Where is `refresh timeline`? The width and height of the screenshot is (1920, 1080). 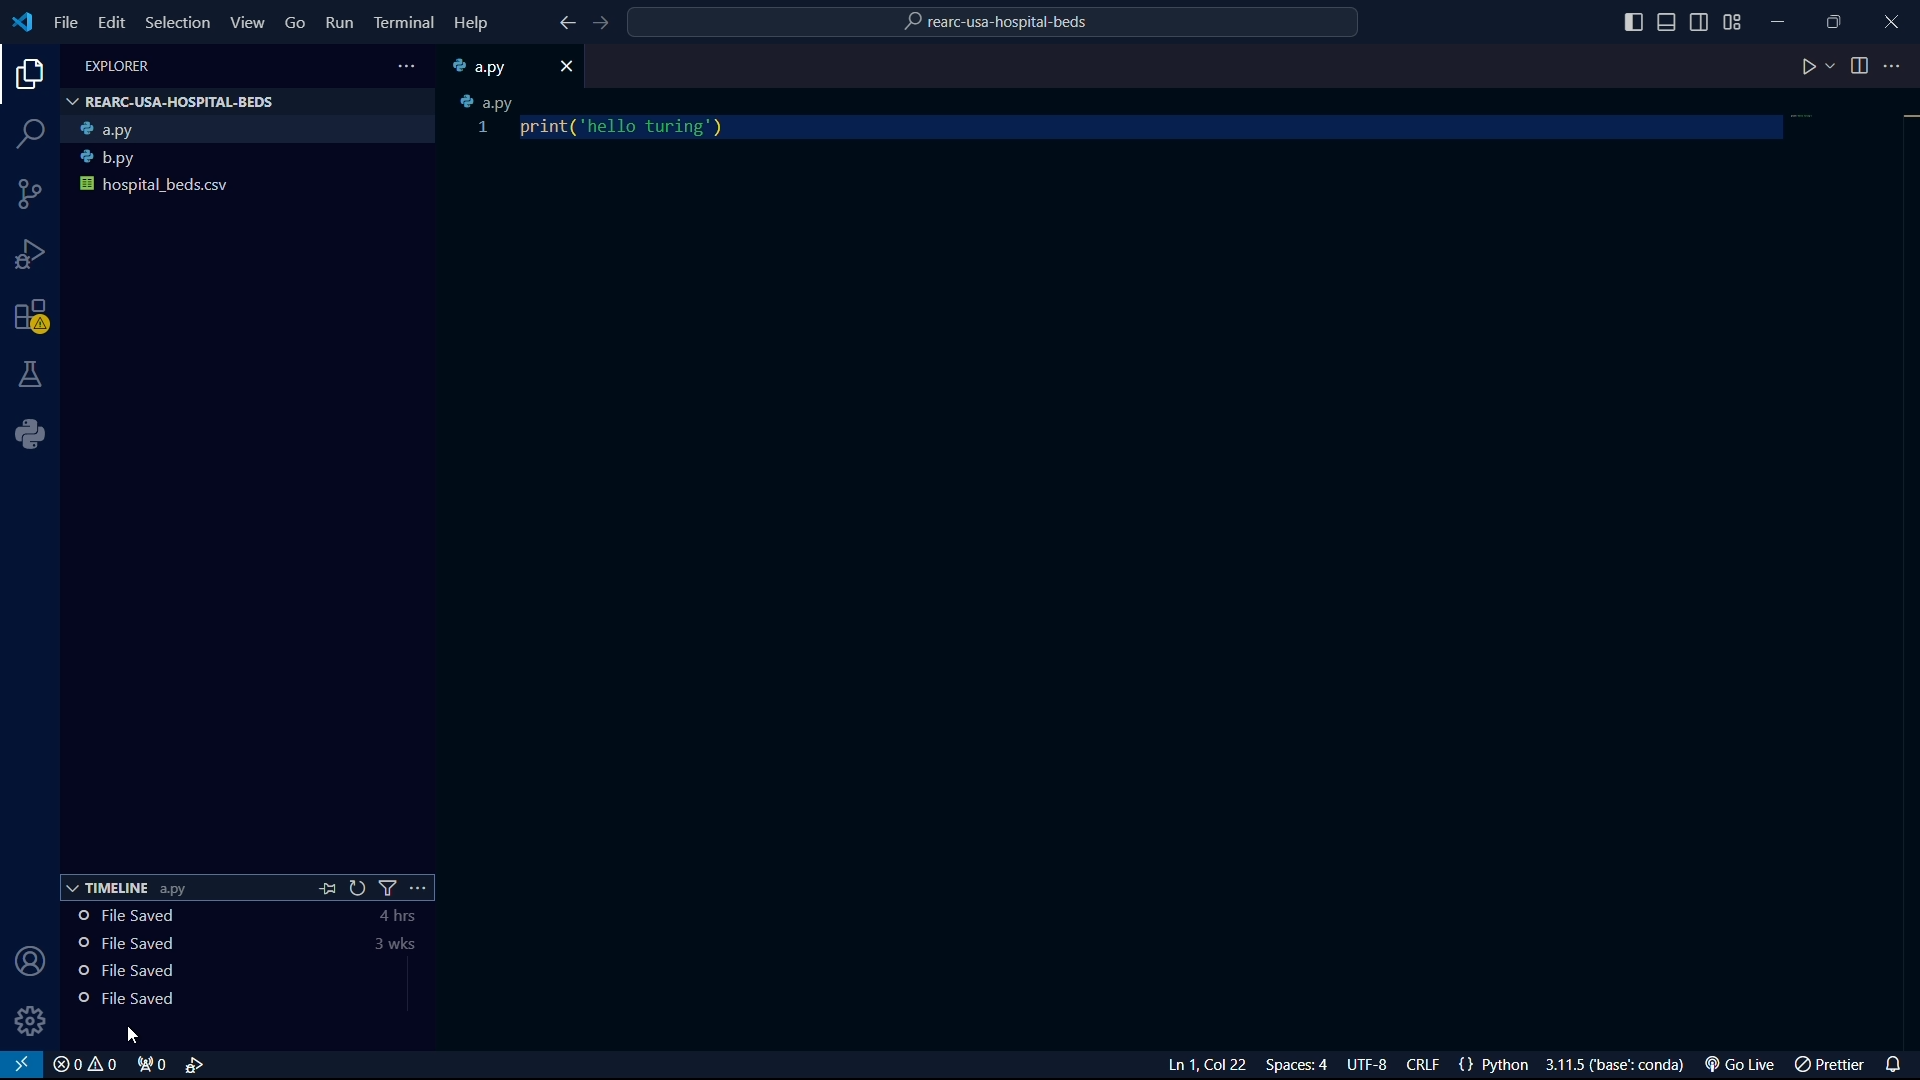
refresh timeline is located at coordinates (358, 888).